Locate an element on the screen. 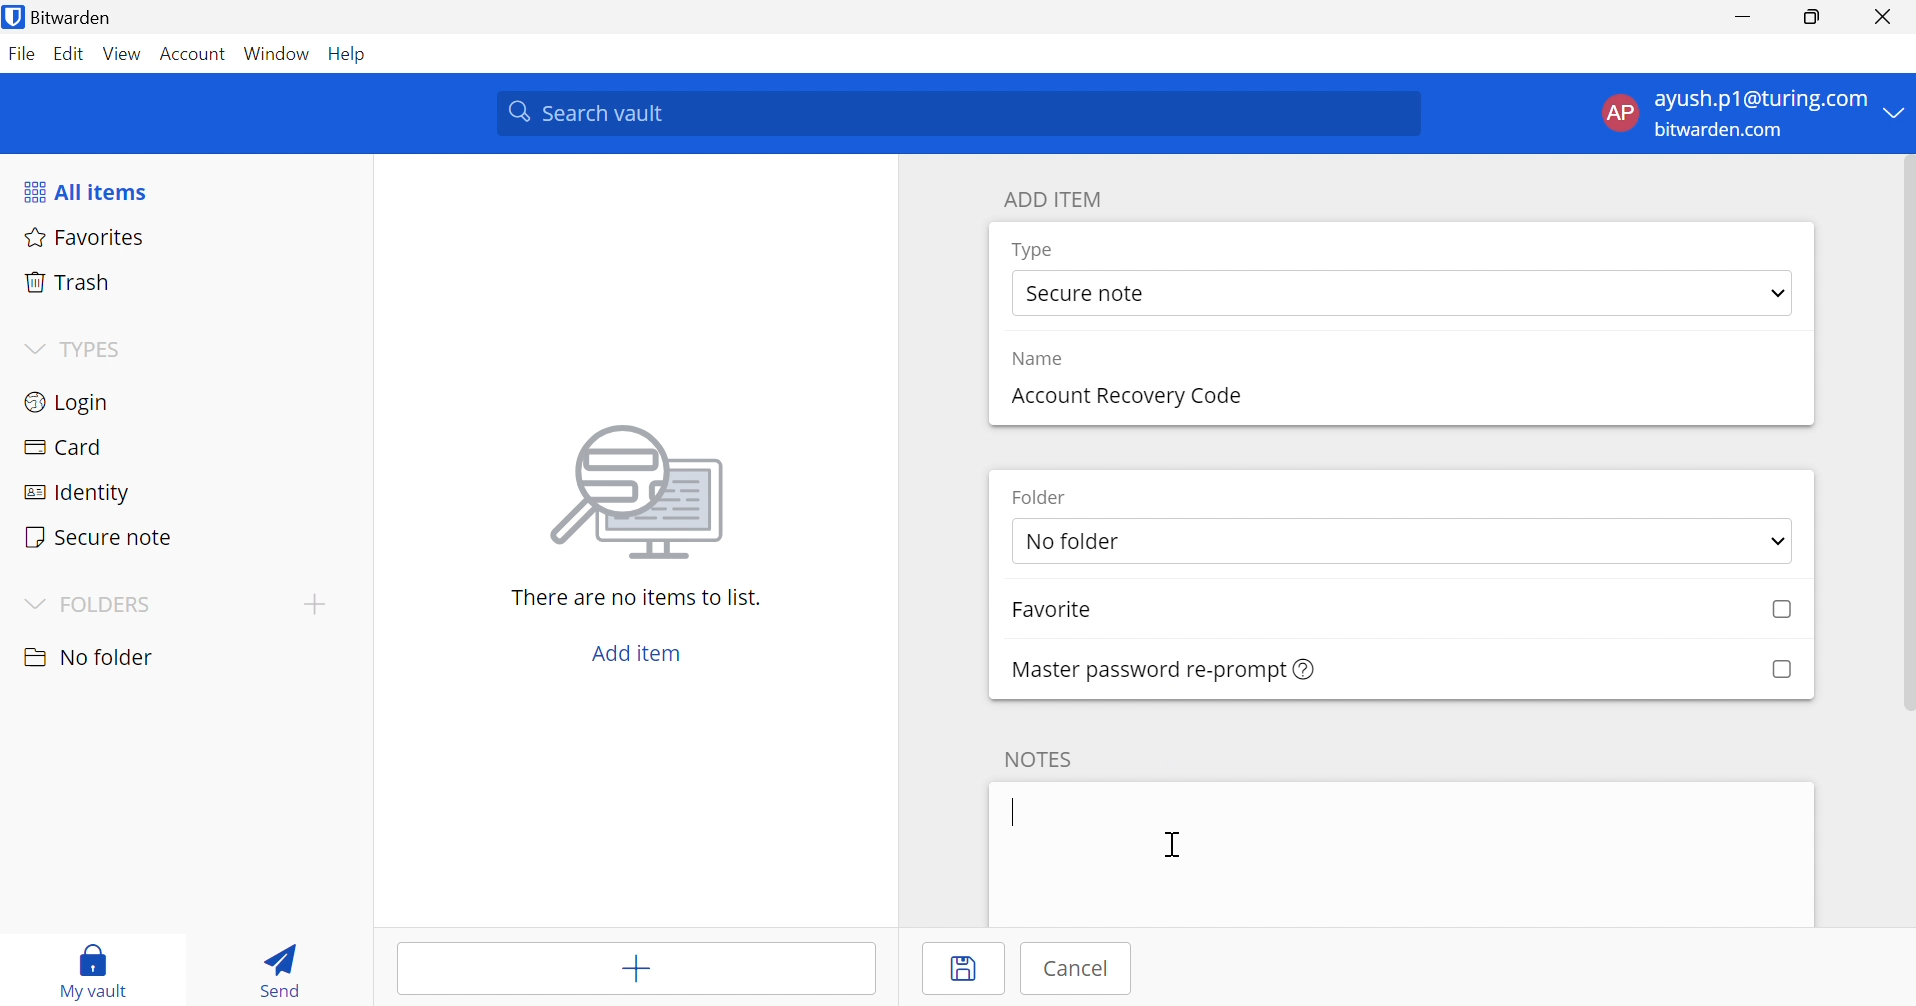  Account Recovery Code is located at coordinates (1124, 394).